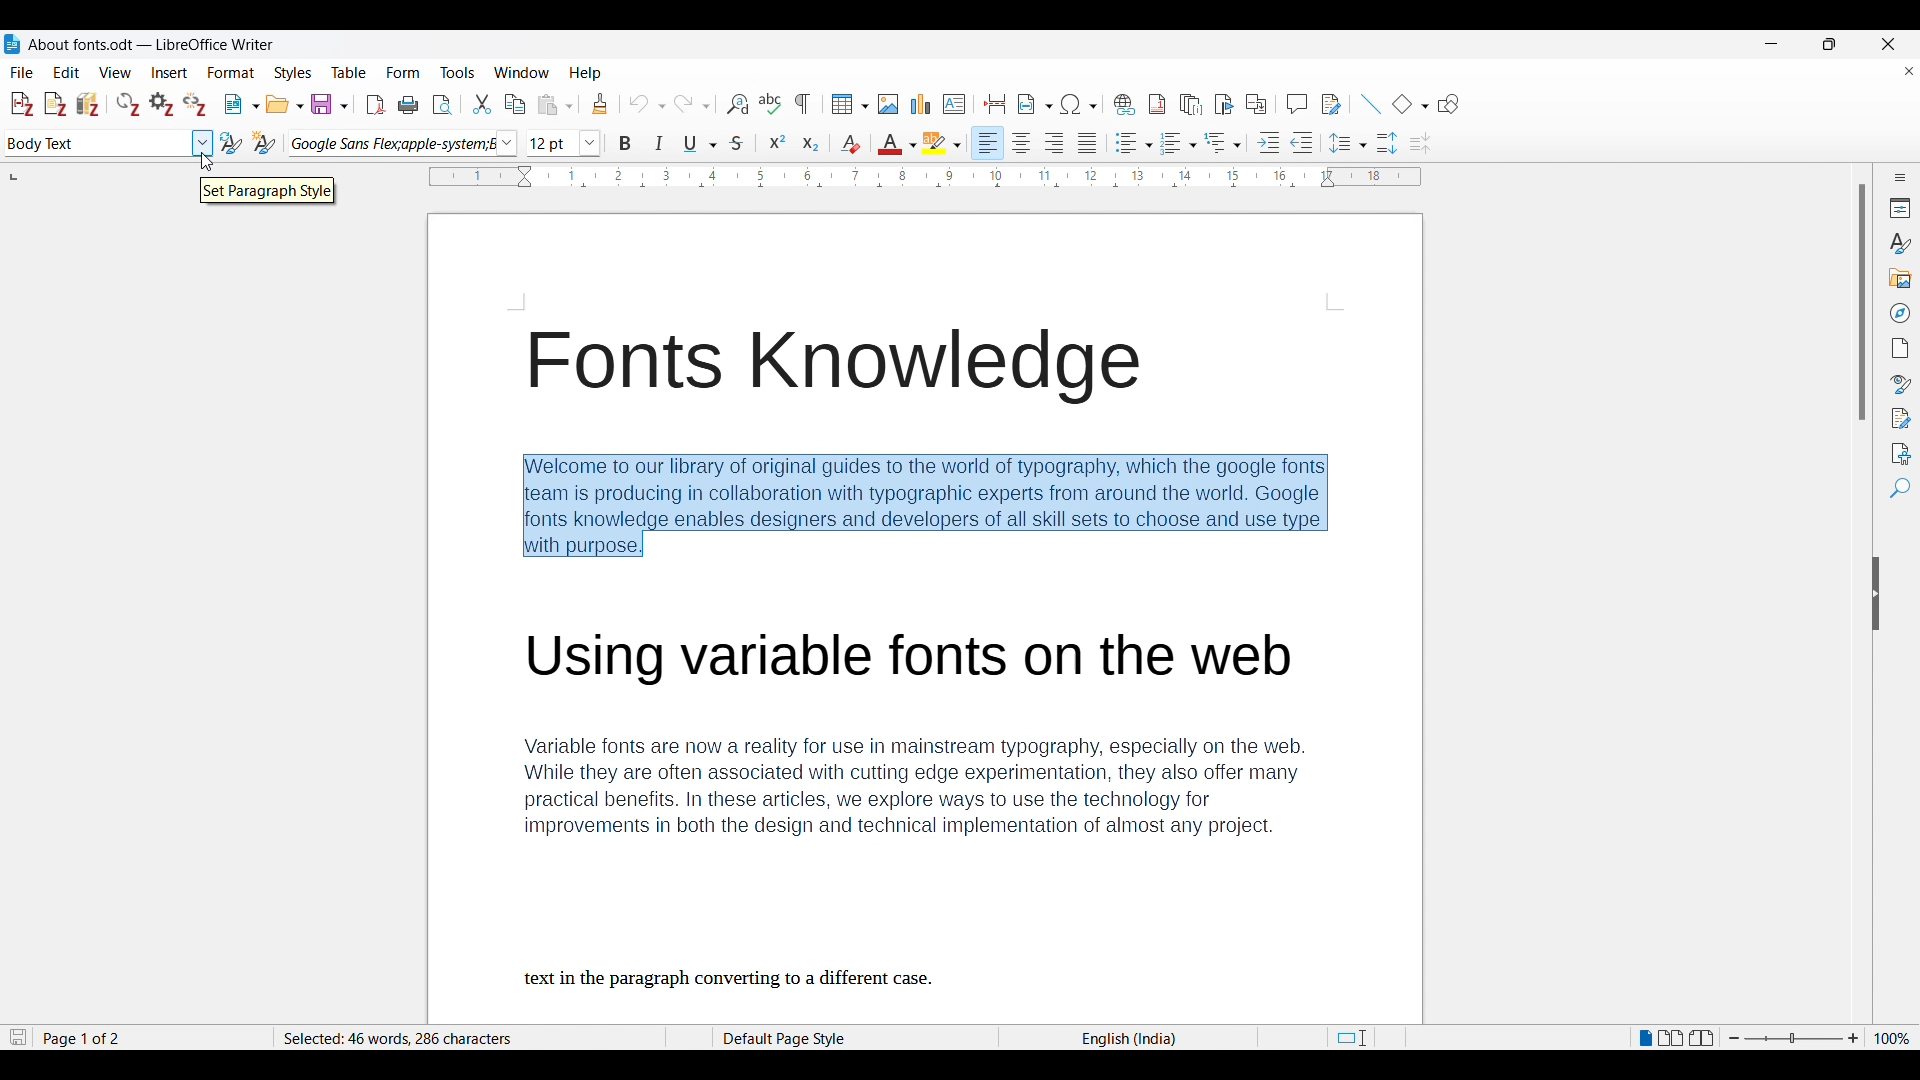 The height and width of the screenshot is (1080, 1920). I want to click on File menu, so click(21, 73).